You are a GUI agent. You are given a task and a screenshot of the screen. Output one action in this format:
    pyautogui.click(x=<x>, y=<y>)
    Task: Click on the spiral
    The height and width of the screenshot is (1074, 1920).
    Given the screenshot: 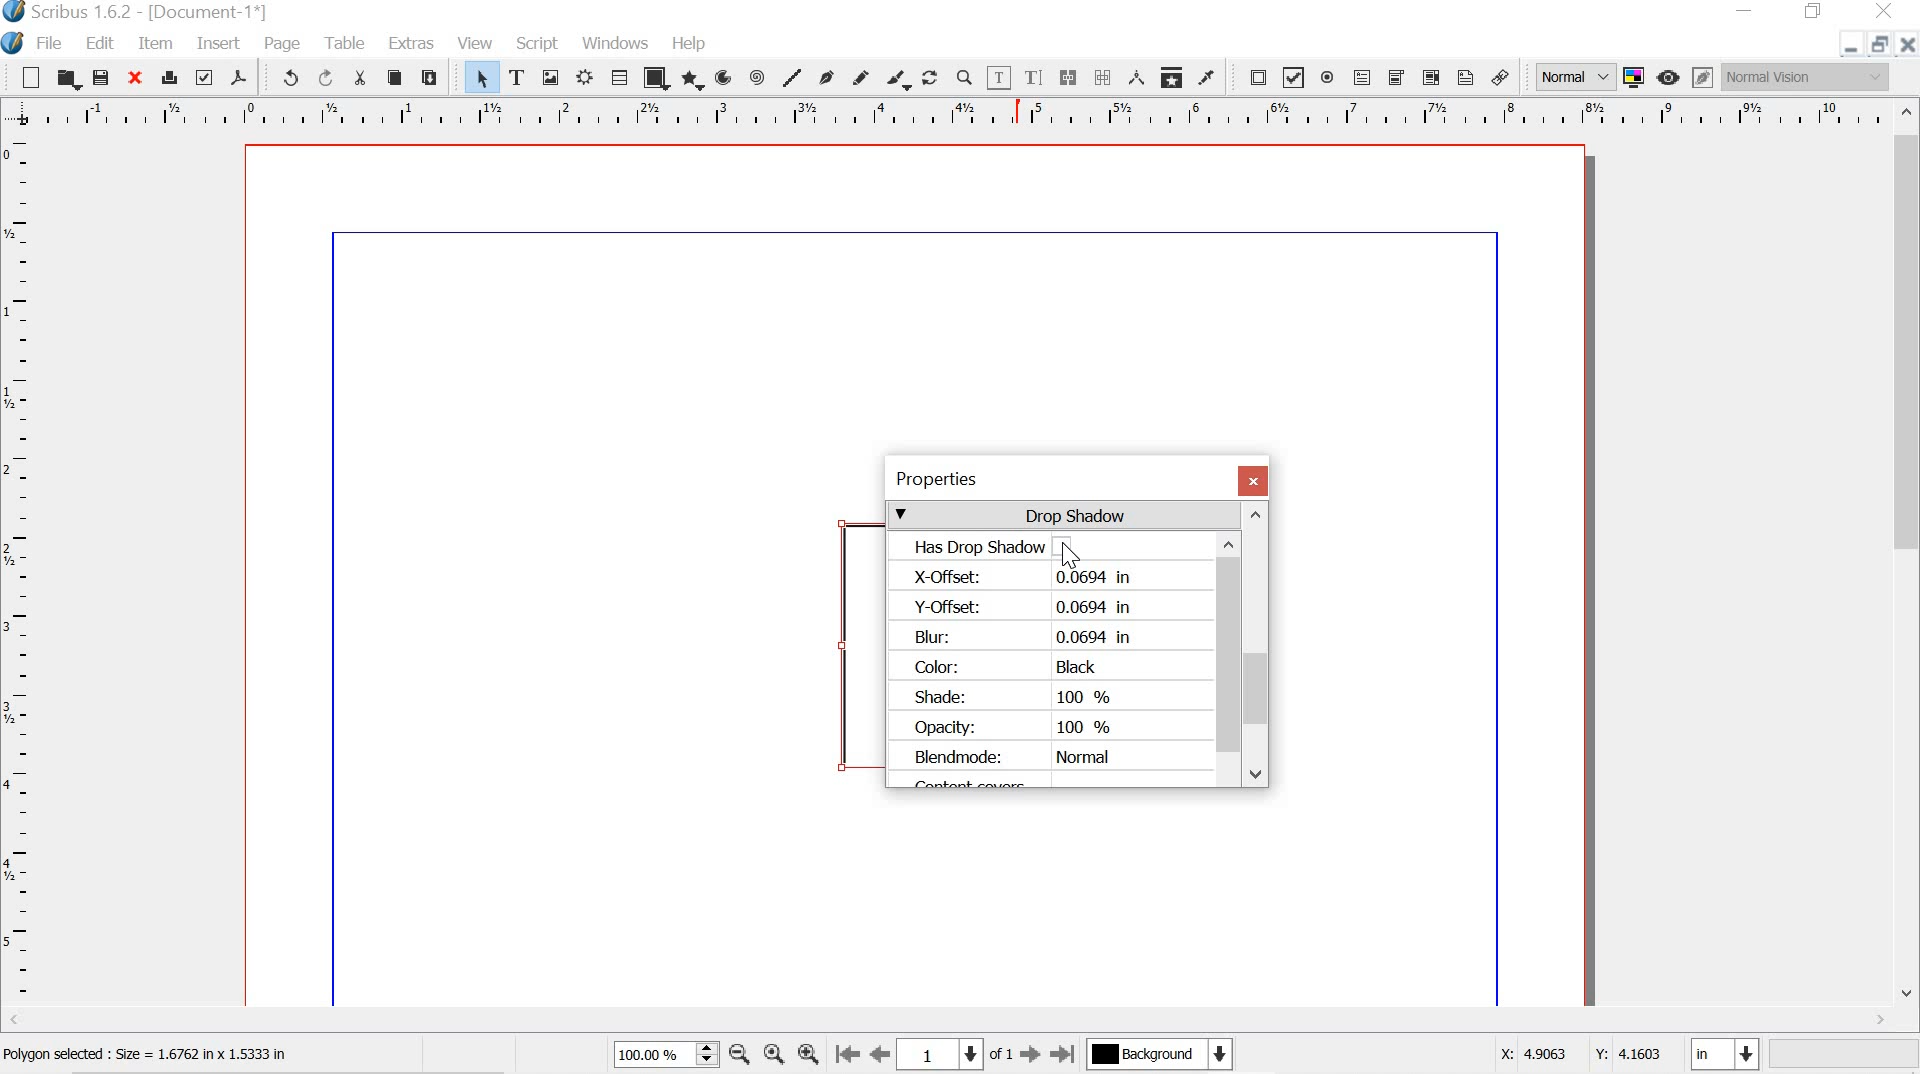 What is the action you would take?
    pyautogui.click(x=758, y=77)
    